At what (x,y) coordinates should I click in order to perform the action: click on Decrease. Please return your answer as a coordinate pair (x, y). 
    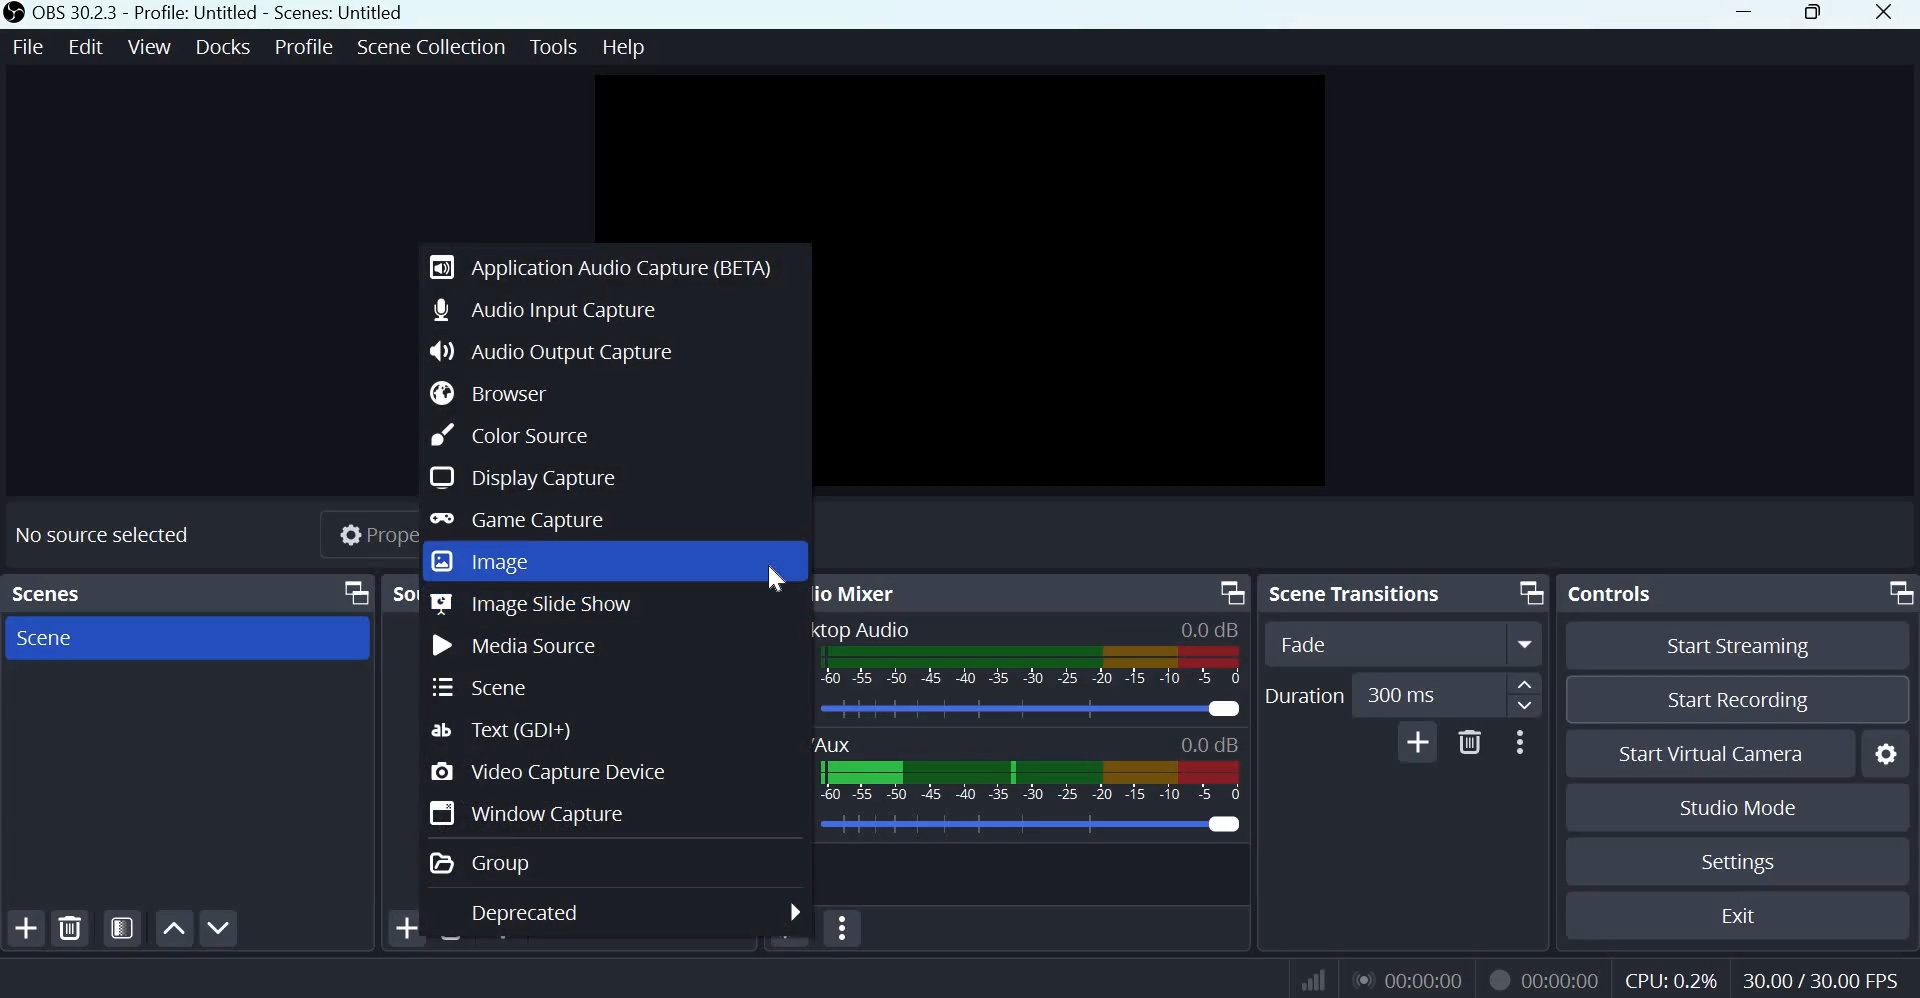
    Looking at the image, I should click on (1529, 708).